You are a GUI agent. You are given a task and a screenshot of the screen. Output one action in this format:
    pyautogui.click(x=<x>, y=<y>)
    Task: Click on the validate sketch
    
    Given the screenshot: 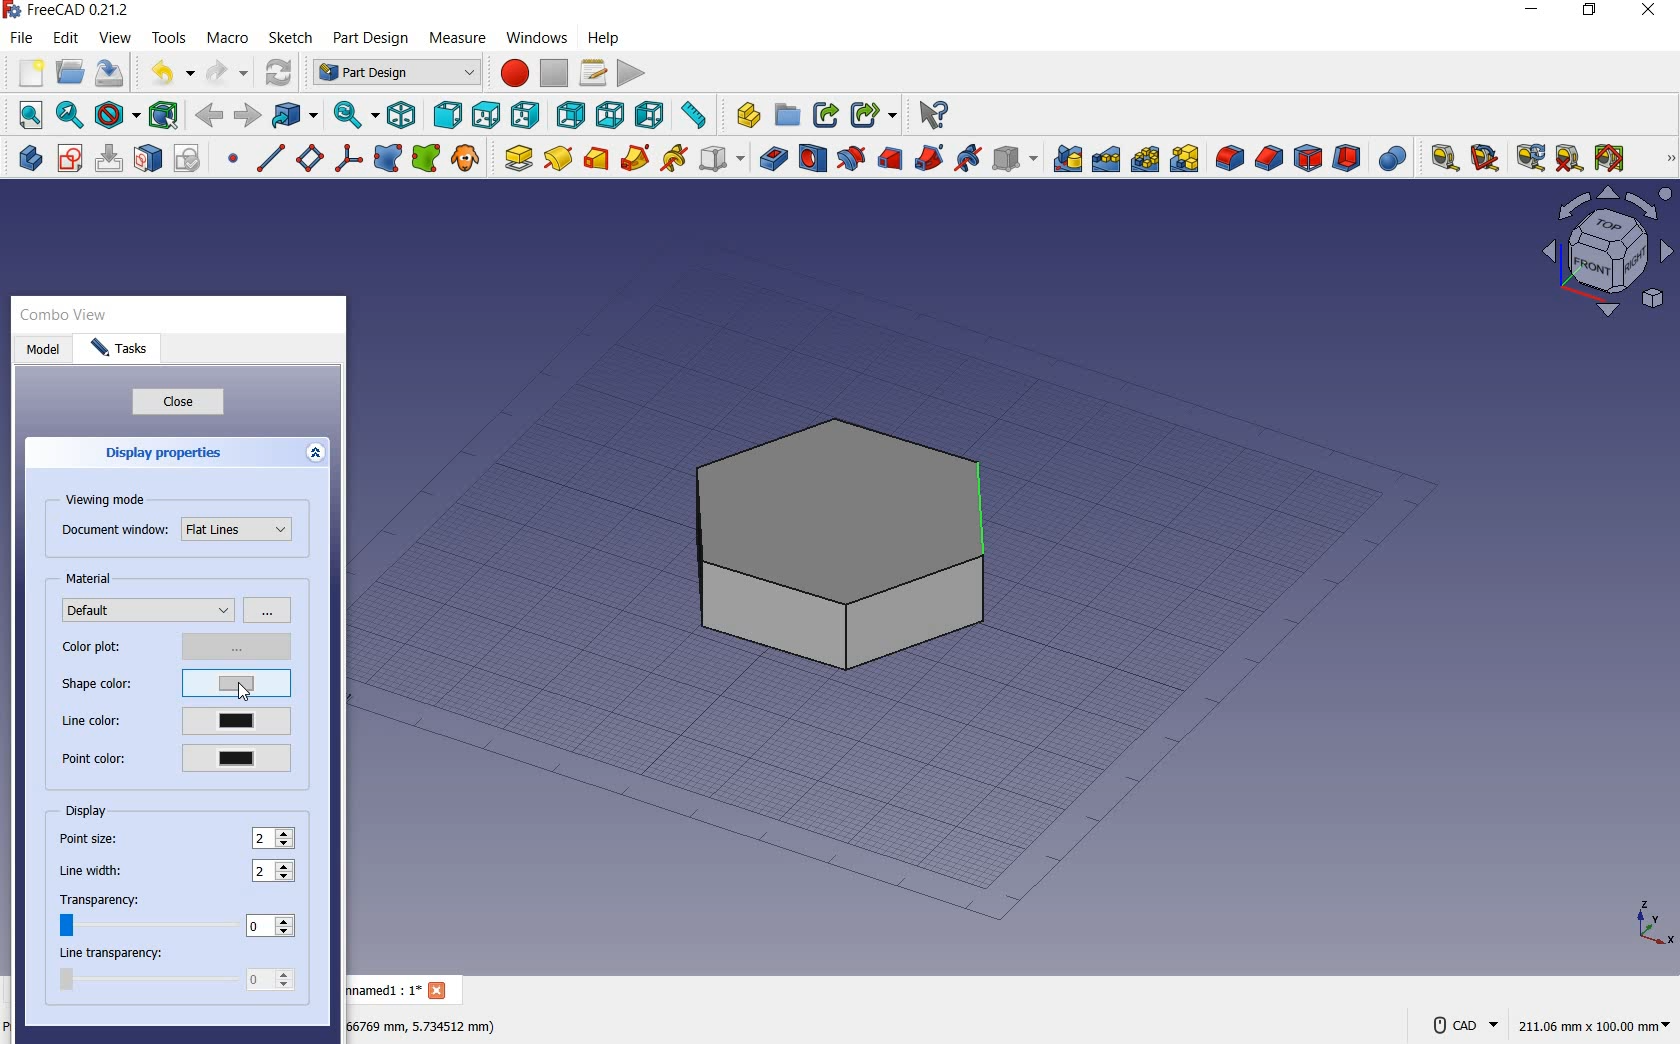 What is the action you would take?
    pyautogui.click(x=191, y=158)
    